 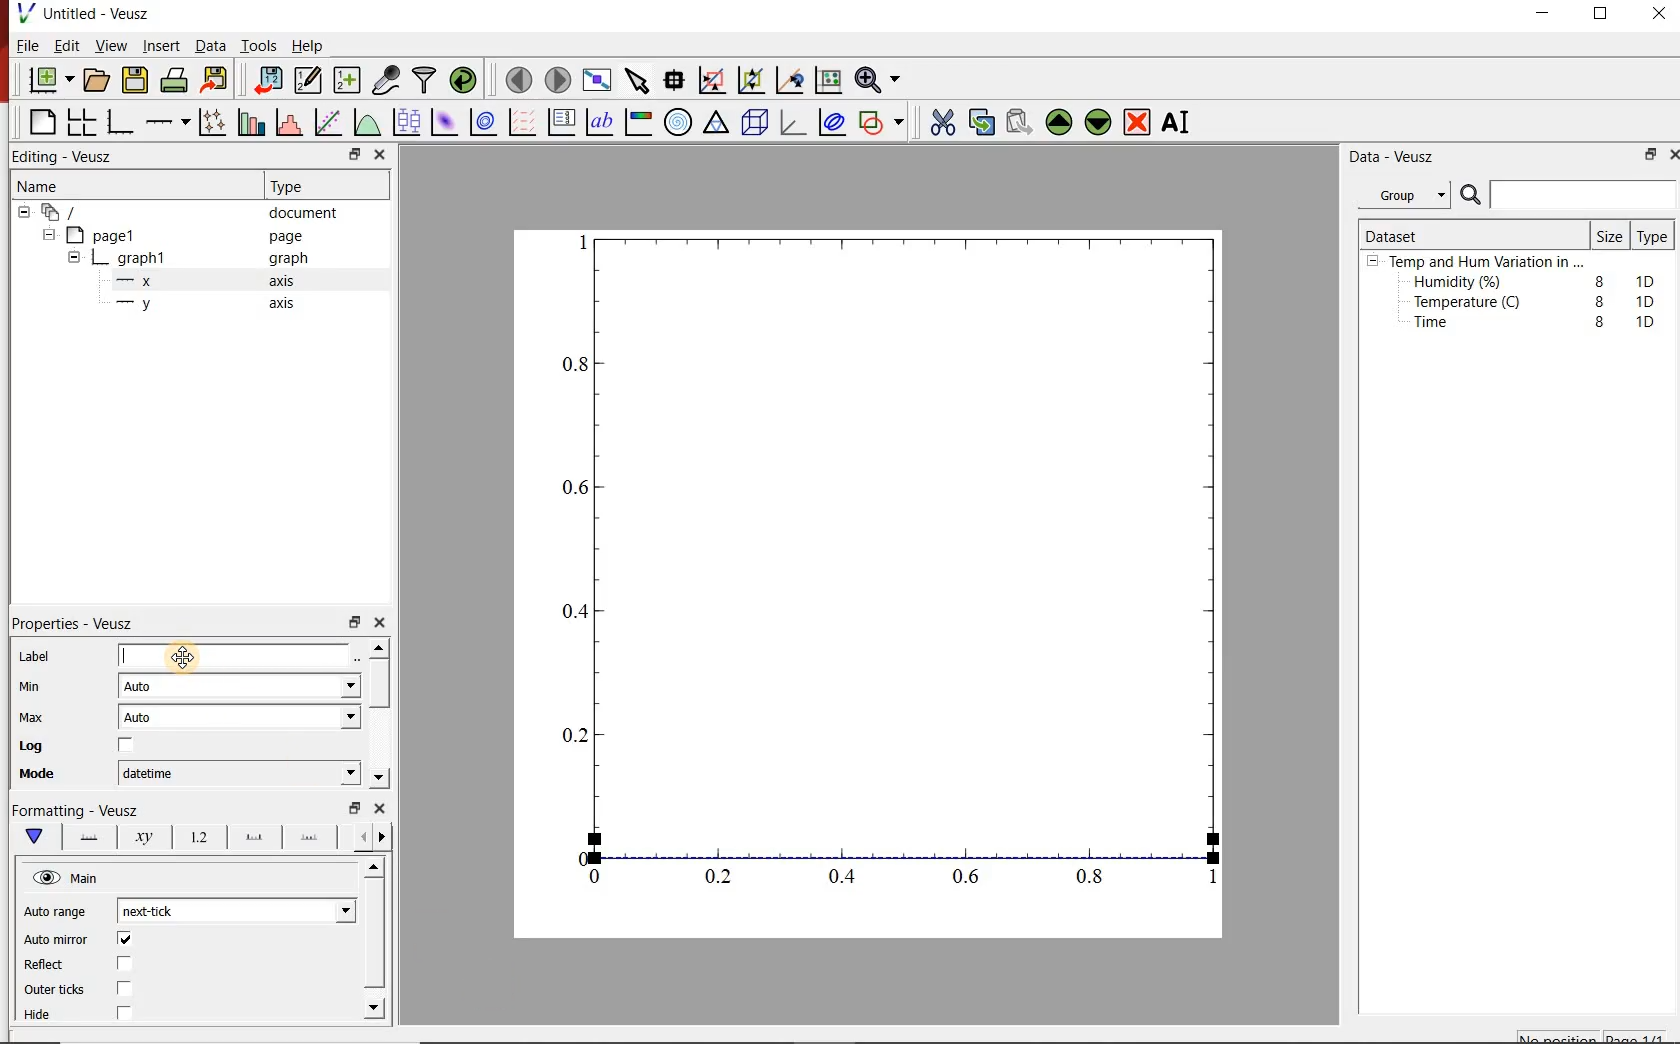 I want to click on Zoom functions menu, so click(x=877, y=79).